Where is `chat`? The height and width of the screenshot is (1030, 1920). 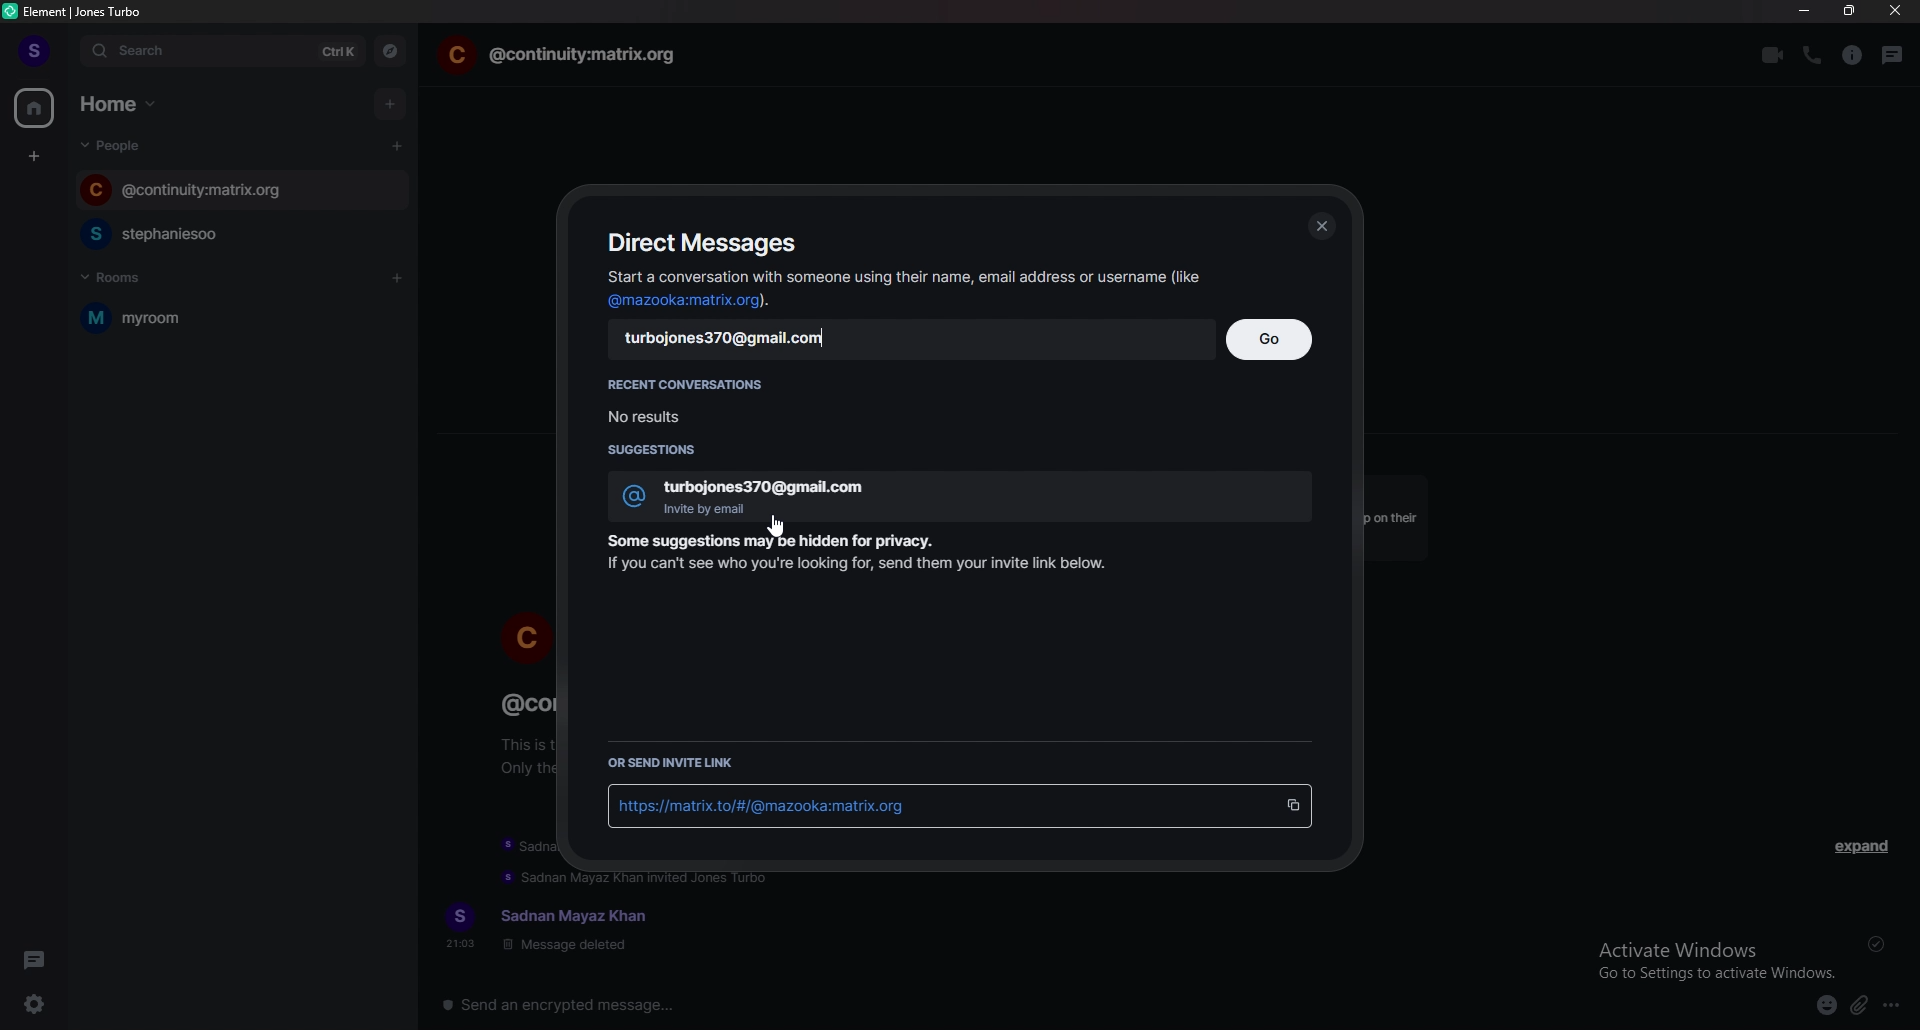
chat is located at coordinates (560, 56).